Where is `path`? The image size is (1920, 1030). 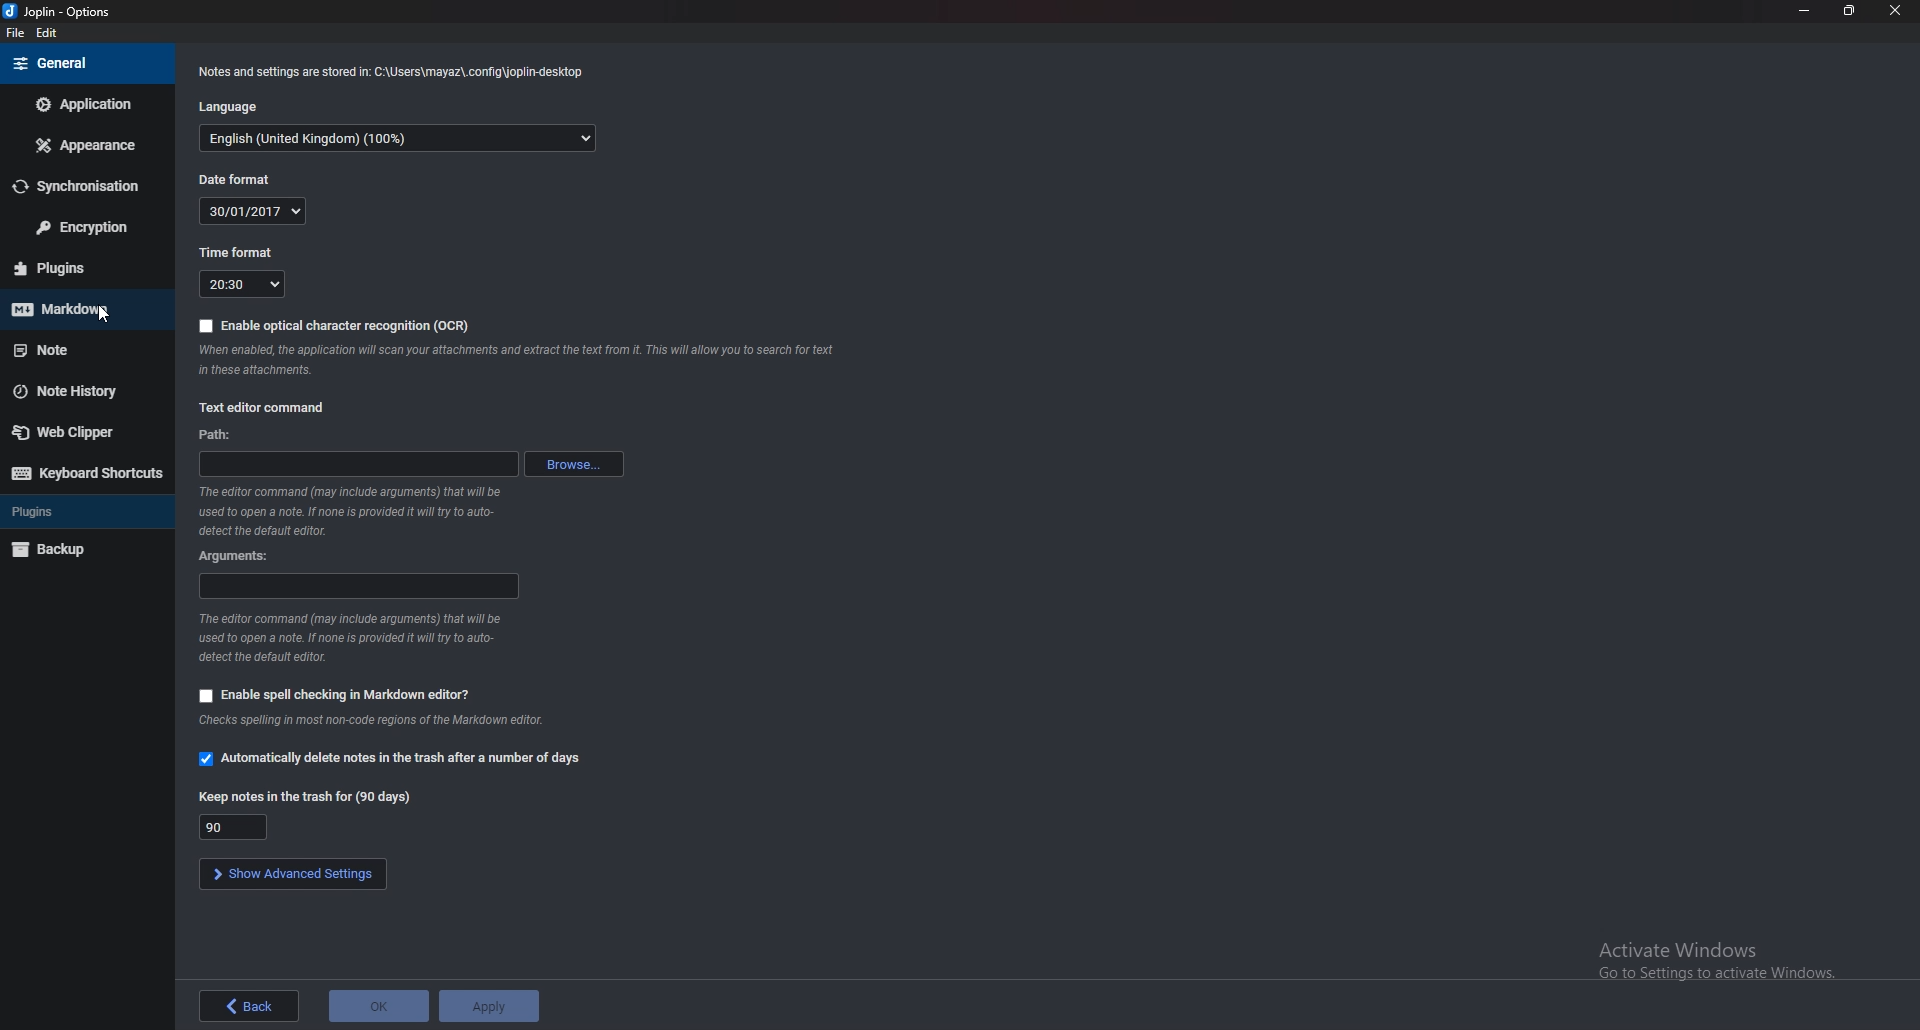
path is located at coordinates (359, 464).